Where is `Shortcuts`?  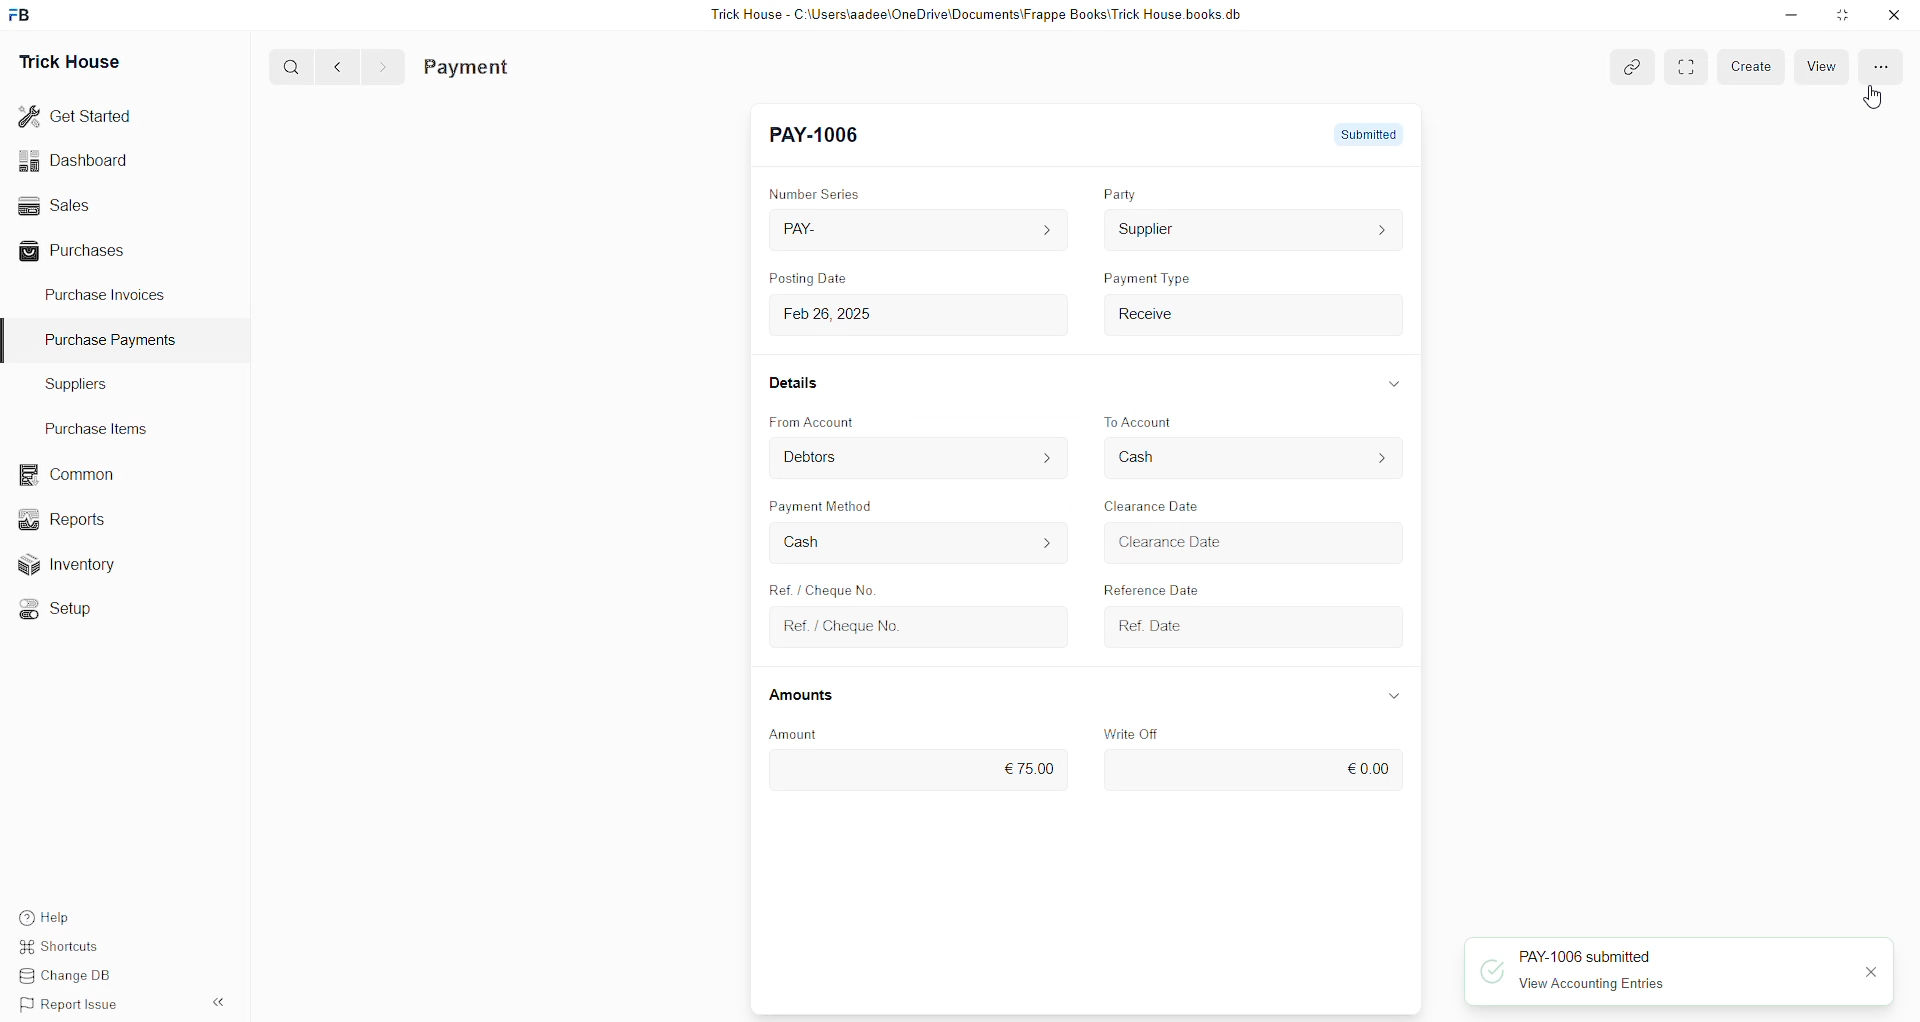
Shortcuts is located at coordinates (60, 947).